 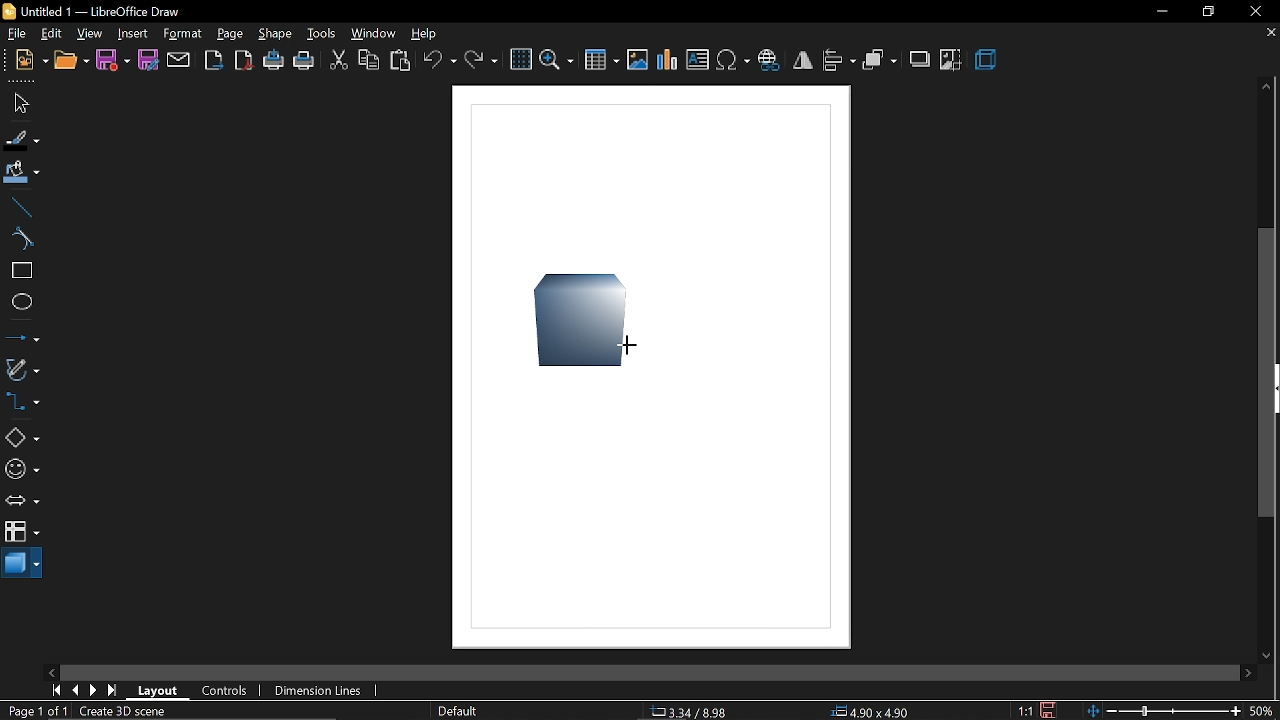 I want to click on minimize, so click(x=1162, y=13).